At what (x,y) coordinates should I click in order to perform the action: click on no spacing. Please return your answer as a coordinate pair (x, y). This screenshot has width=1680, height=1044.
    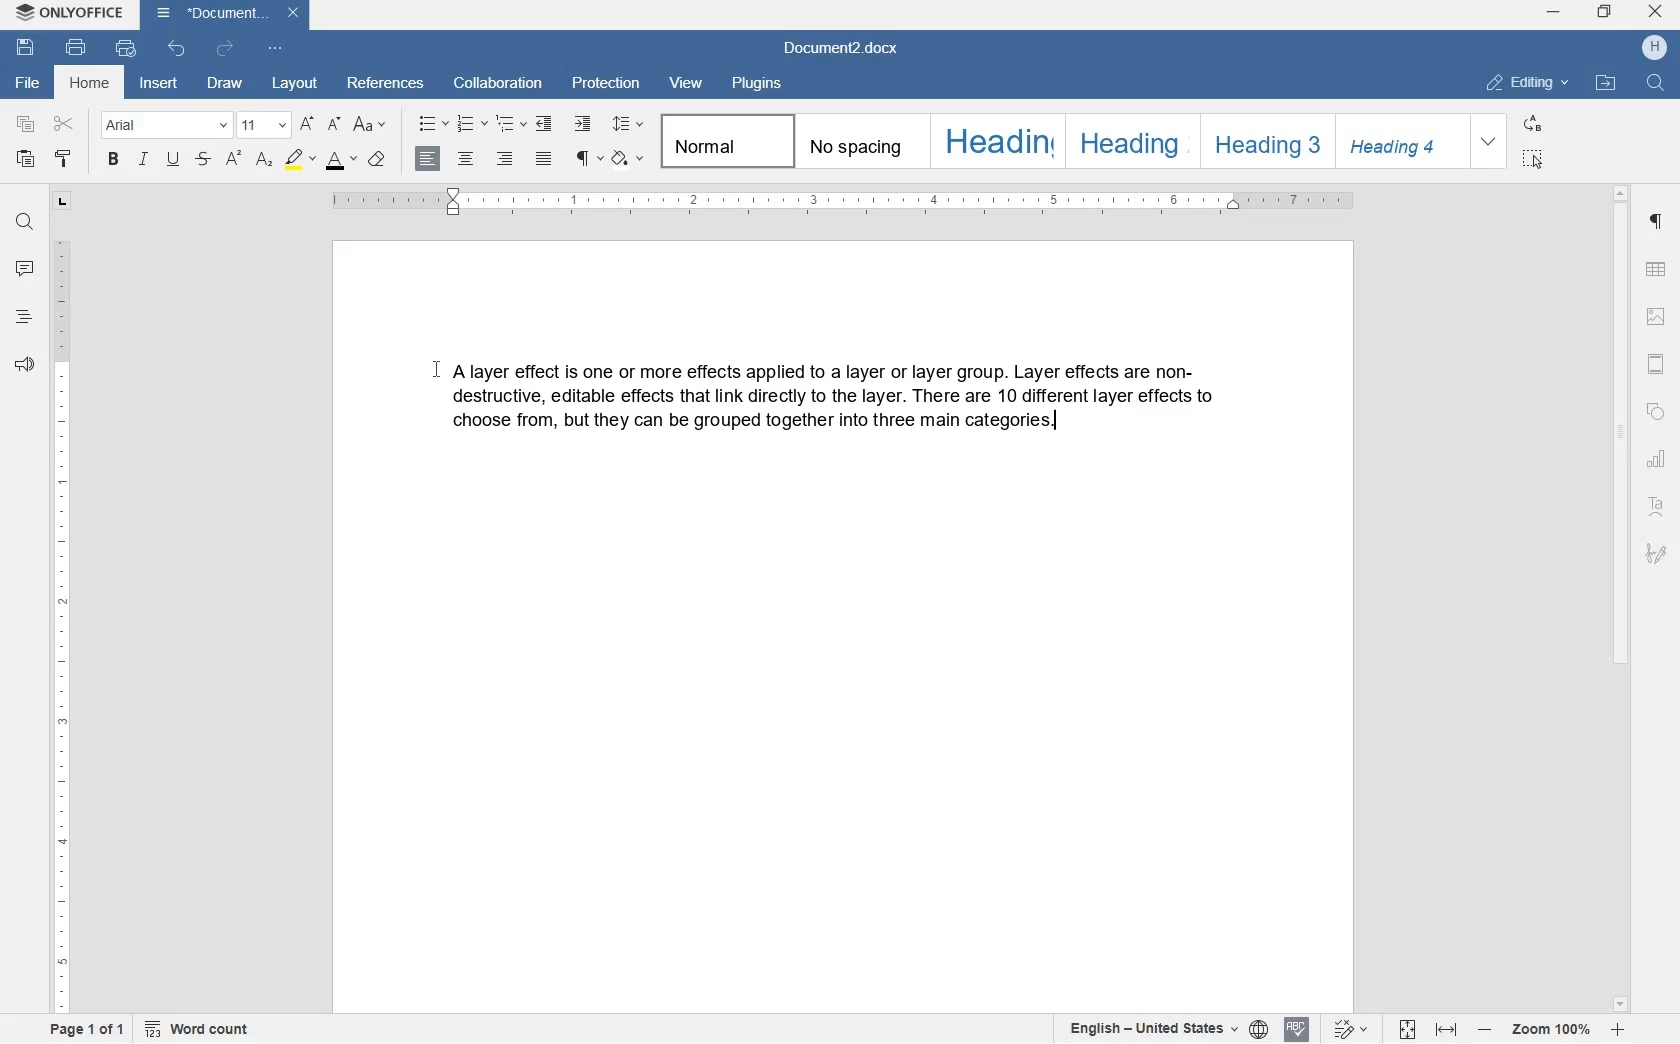
    Looking at the image, I should click on (859, 142).